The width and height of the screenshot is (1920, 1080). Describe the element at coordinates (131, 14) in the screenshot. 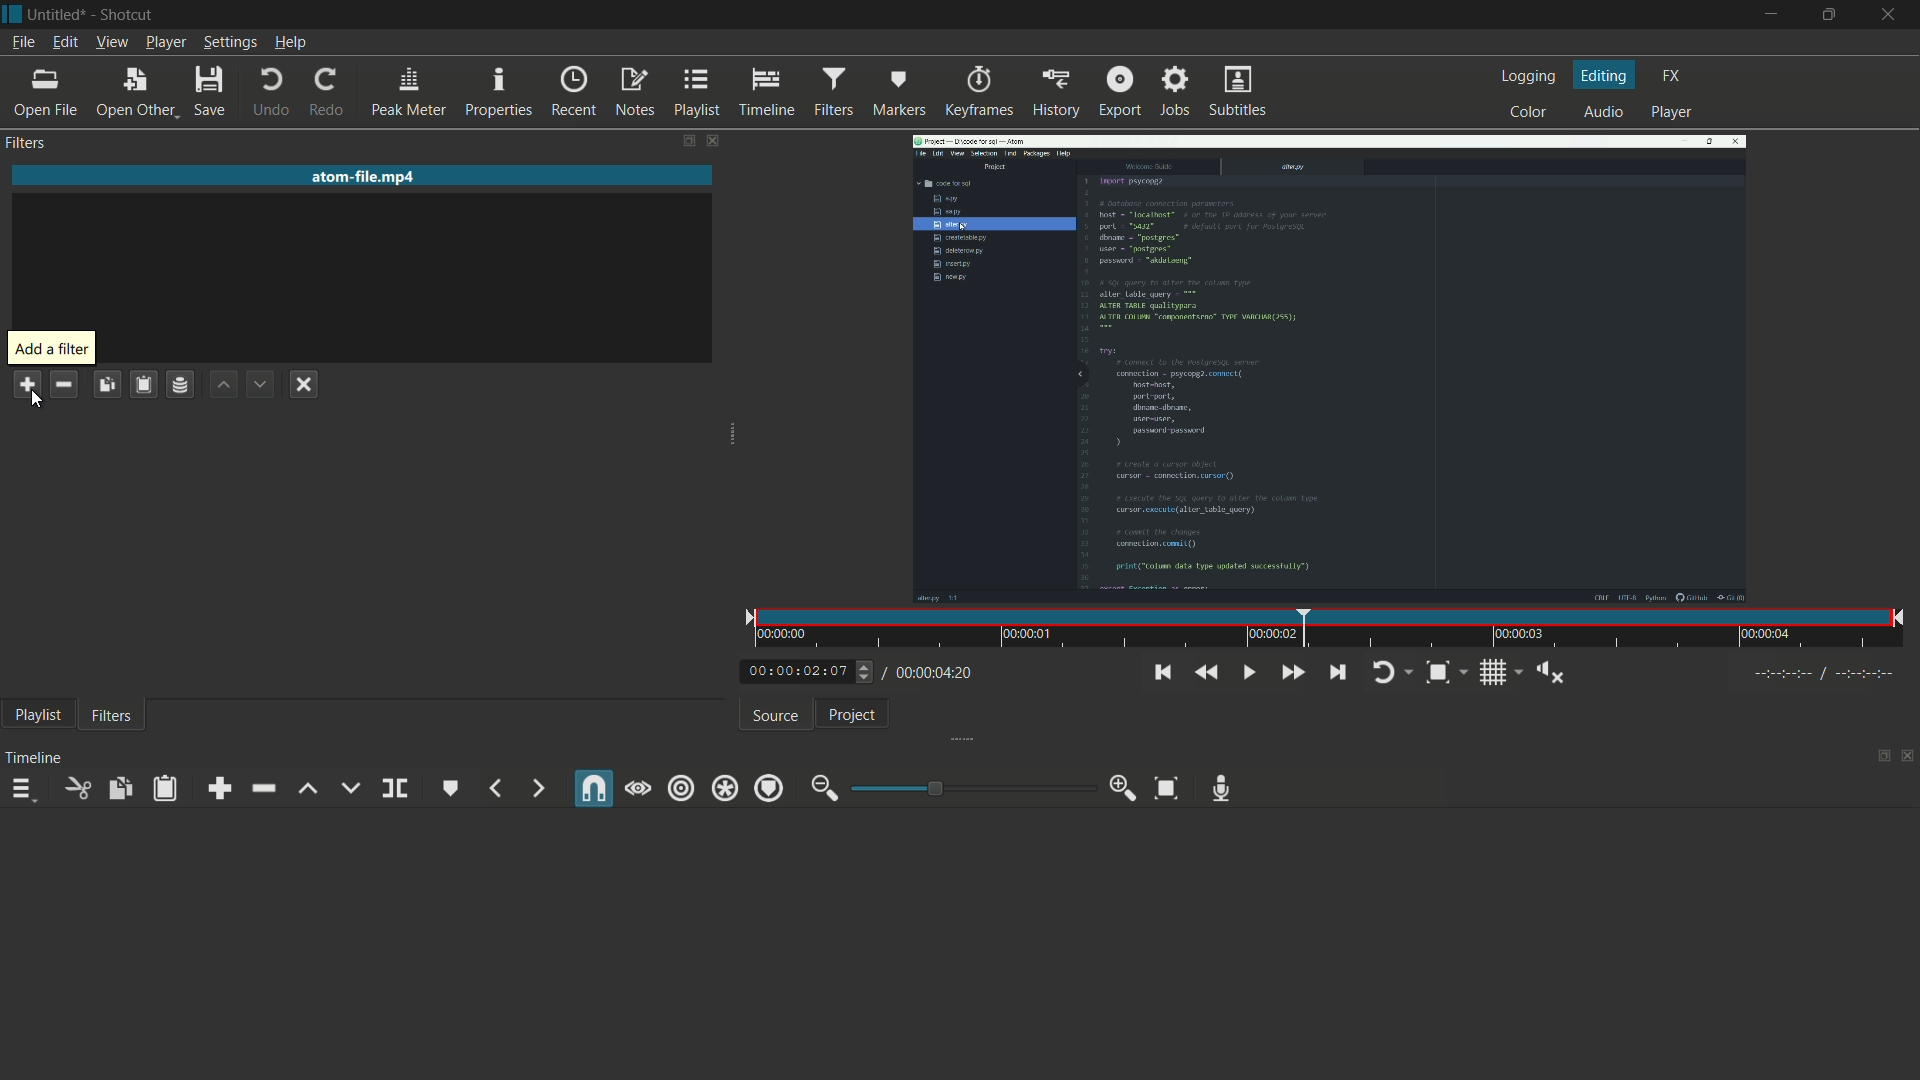

I see `app name` at that location.